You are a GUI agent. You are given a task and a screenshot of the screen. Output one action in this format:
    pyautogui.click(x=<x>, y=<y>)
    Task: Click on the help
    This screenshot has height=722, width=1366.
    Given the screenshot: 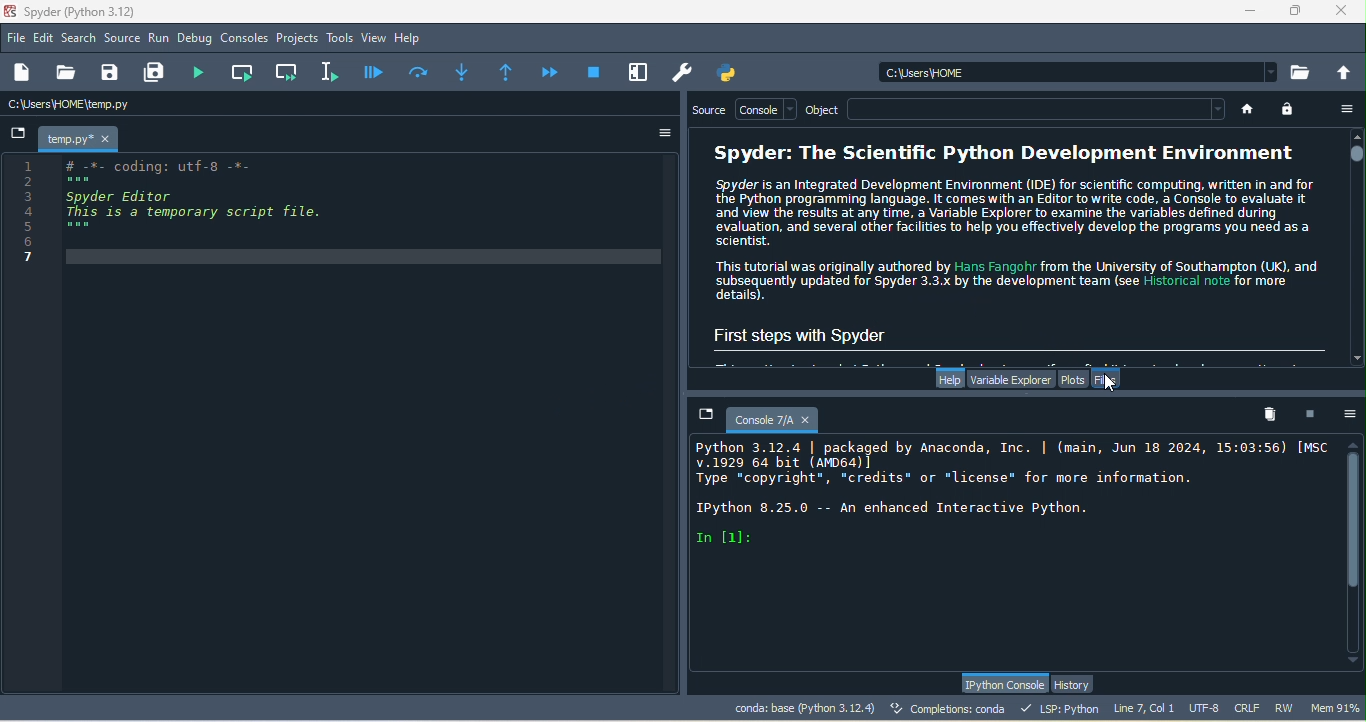 What is the action you would take?
    pyautogui.click(x=948, y=379)
    